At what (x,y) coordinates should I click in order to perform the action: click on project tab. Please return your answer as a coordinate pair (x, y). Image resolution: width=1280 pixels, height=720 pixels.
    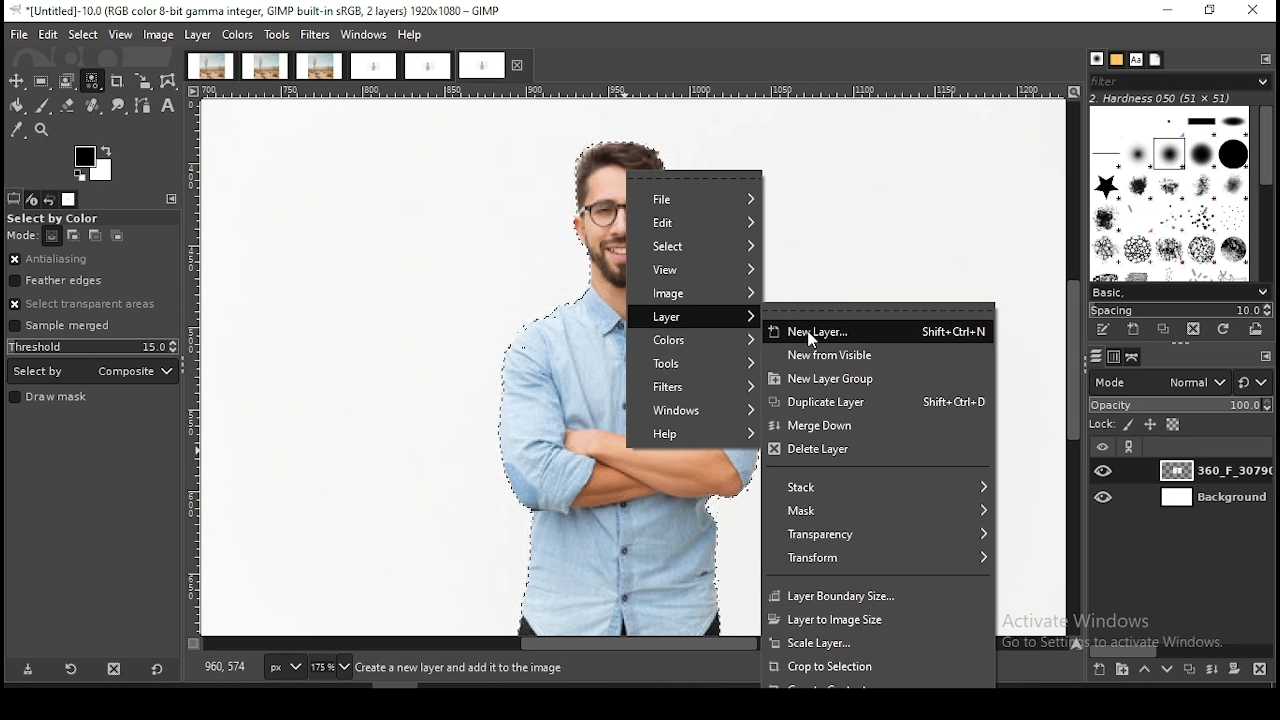
    Looking at the image, I should click on (495, 65).